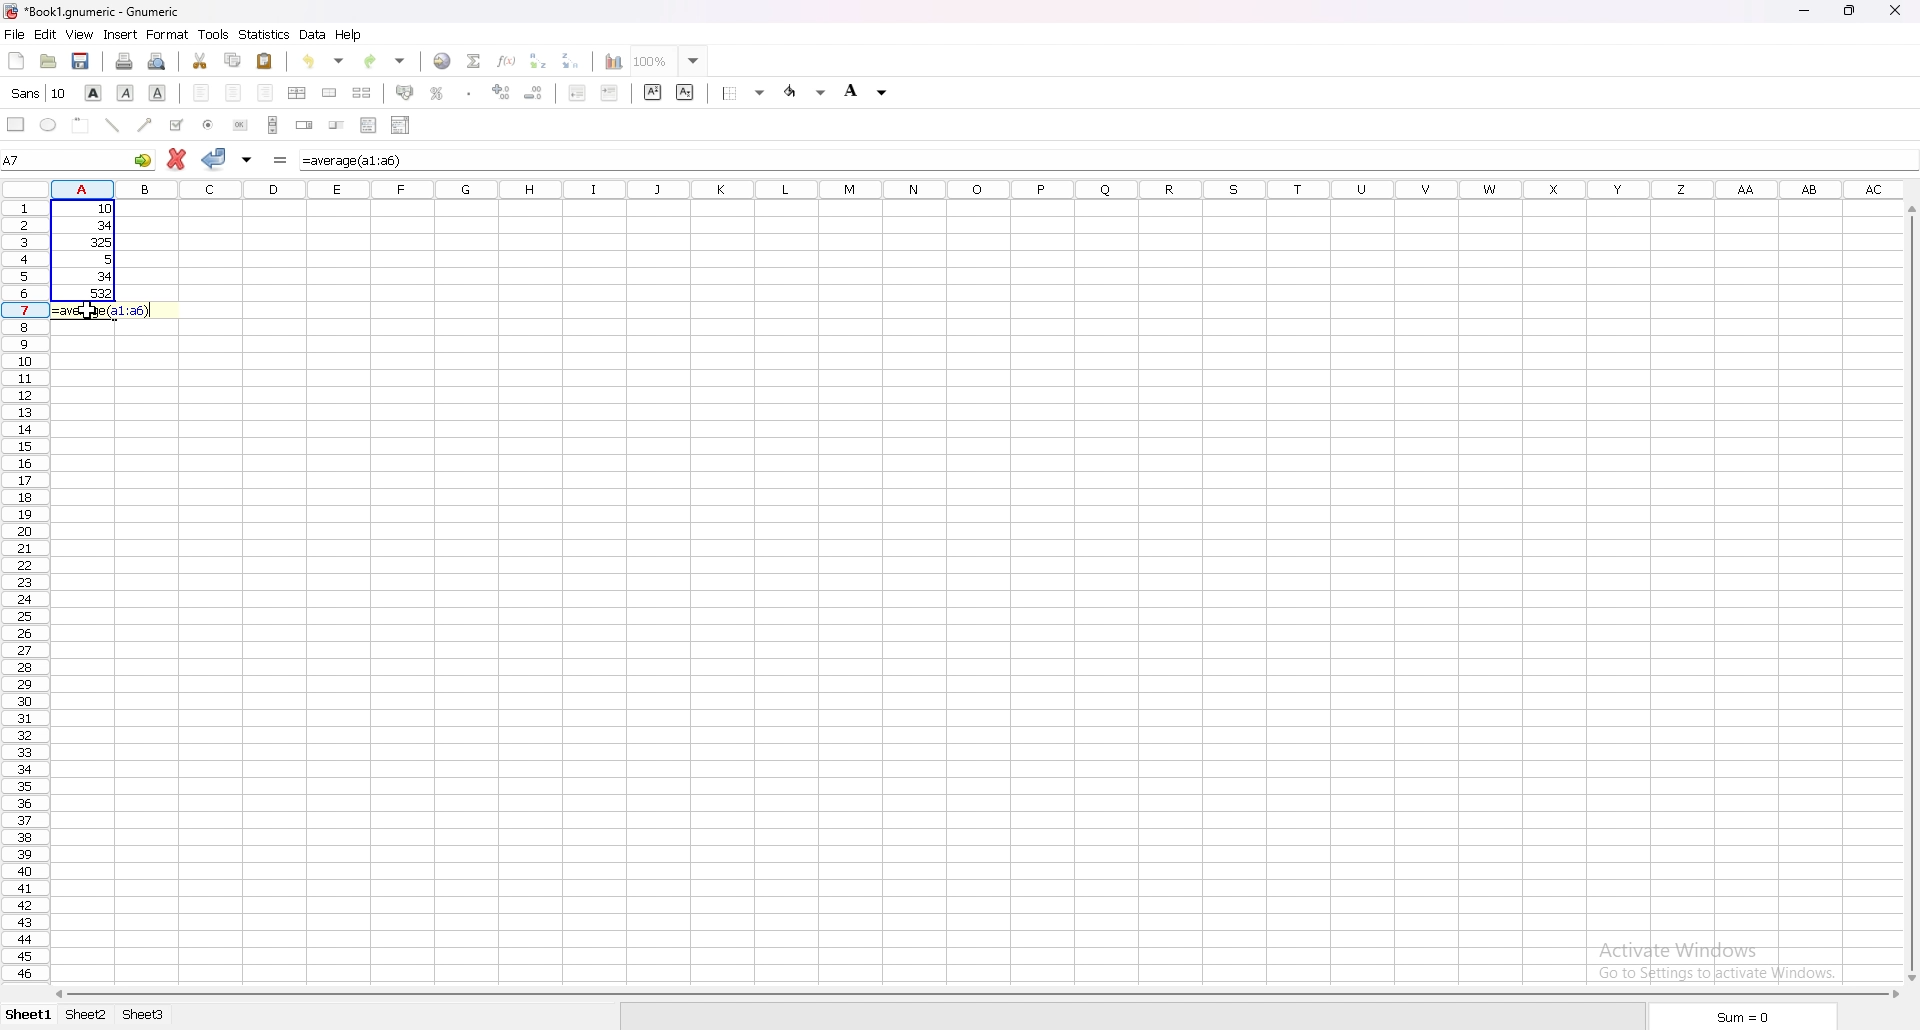  What do you see at coordinates (265, 34) in the screenshot?
I see `statistics` at bounding box center [265, 34].